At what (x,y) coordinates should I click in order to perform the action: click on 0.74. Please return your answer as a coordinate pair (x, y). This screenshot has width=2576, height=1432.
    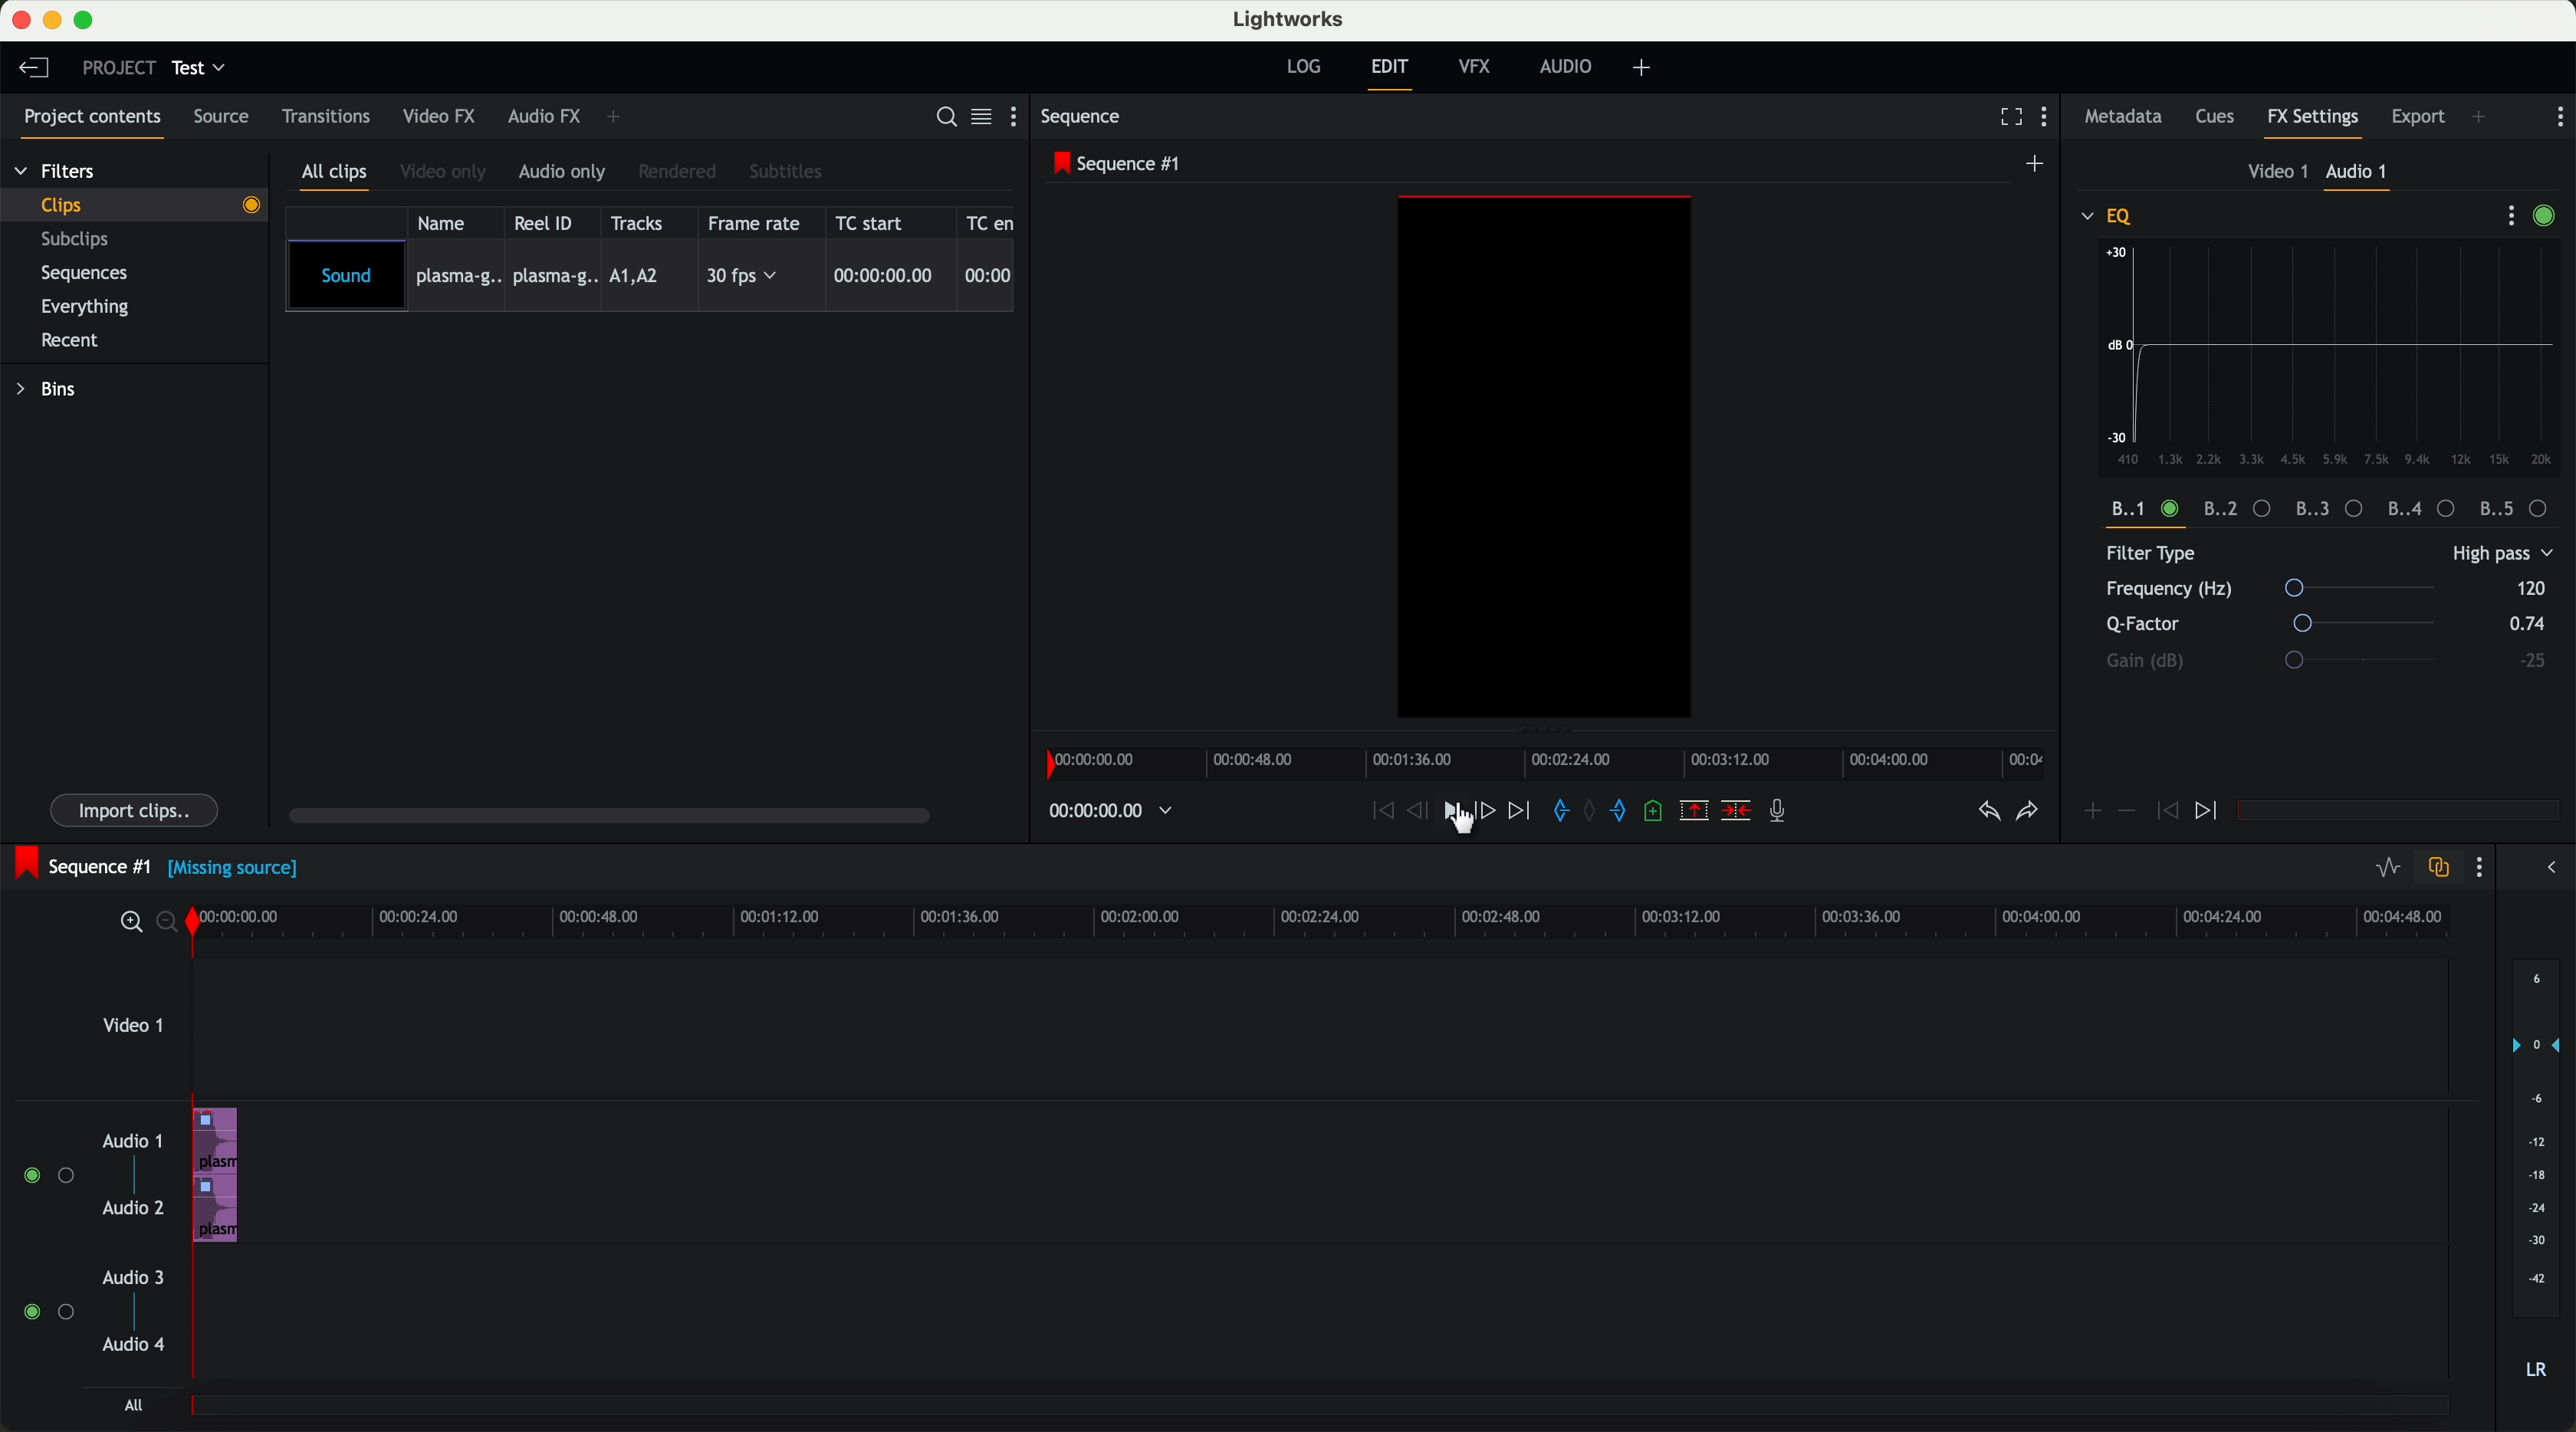
    Looking at the image, I should click on (2521, 625).